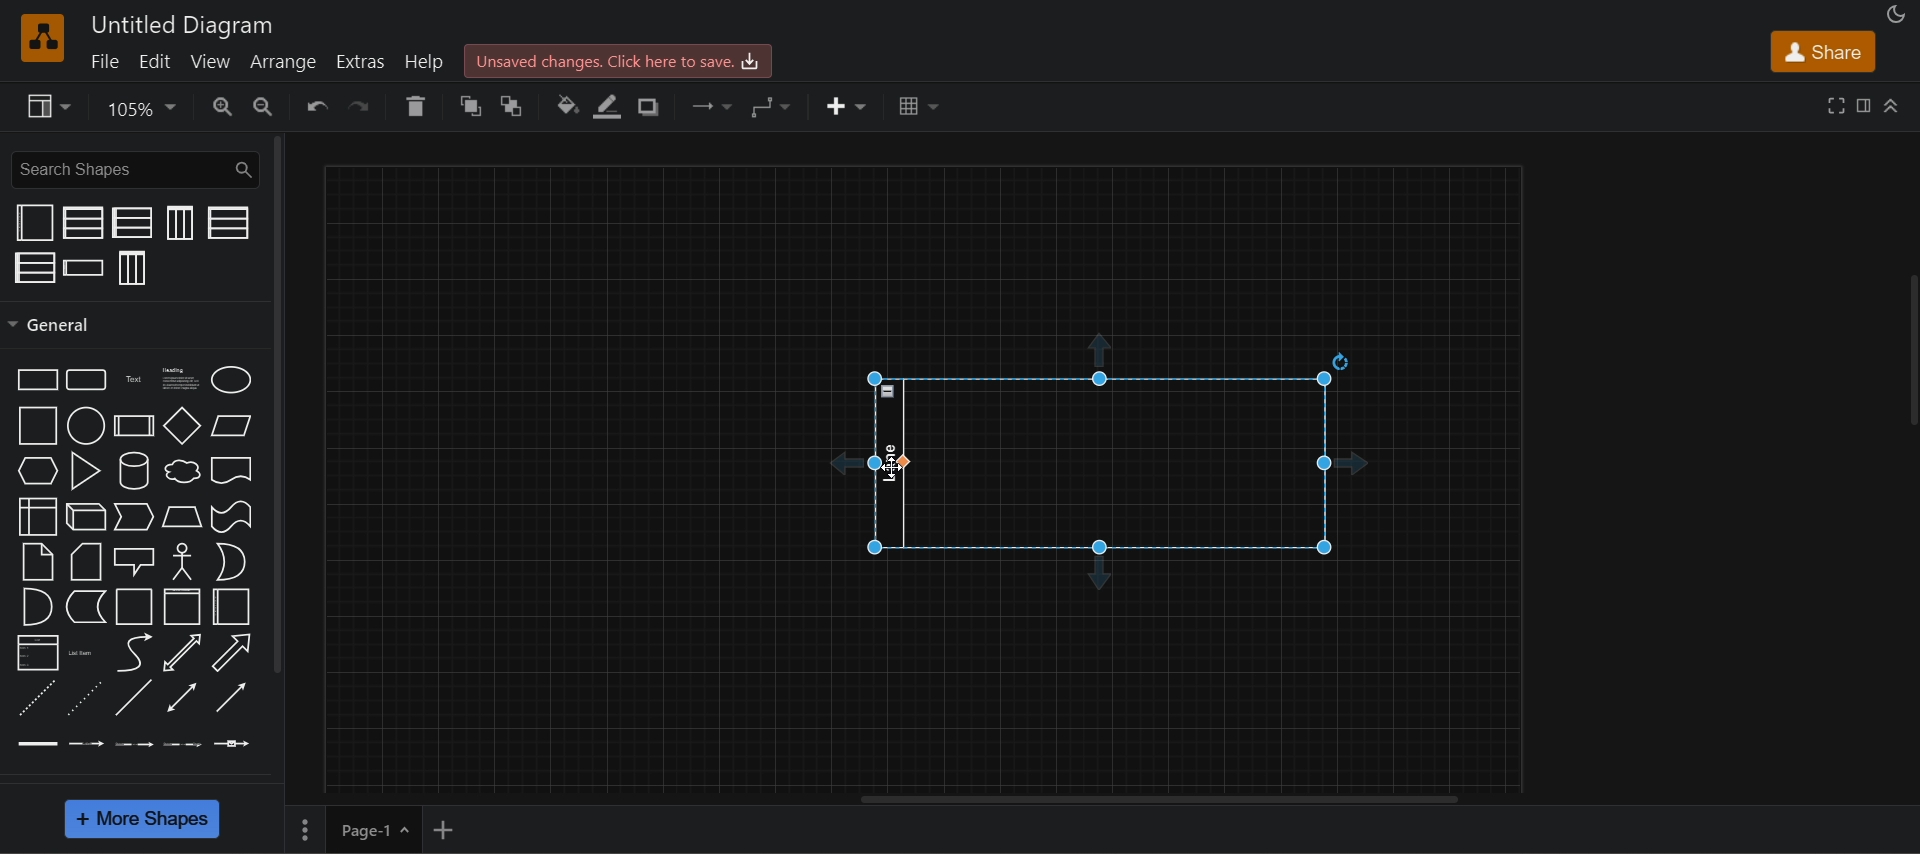 The width and height of the screenshot is (1920, 854). I want to click on appearance, so click(1893, 14).